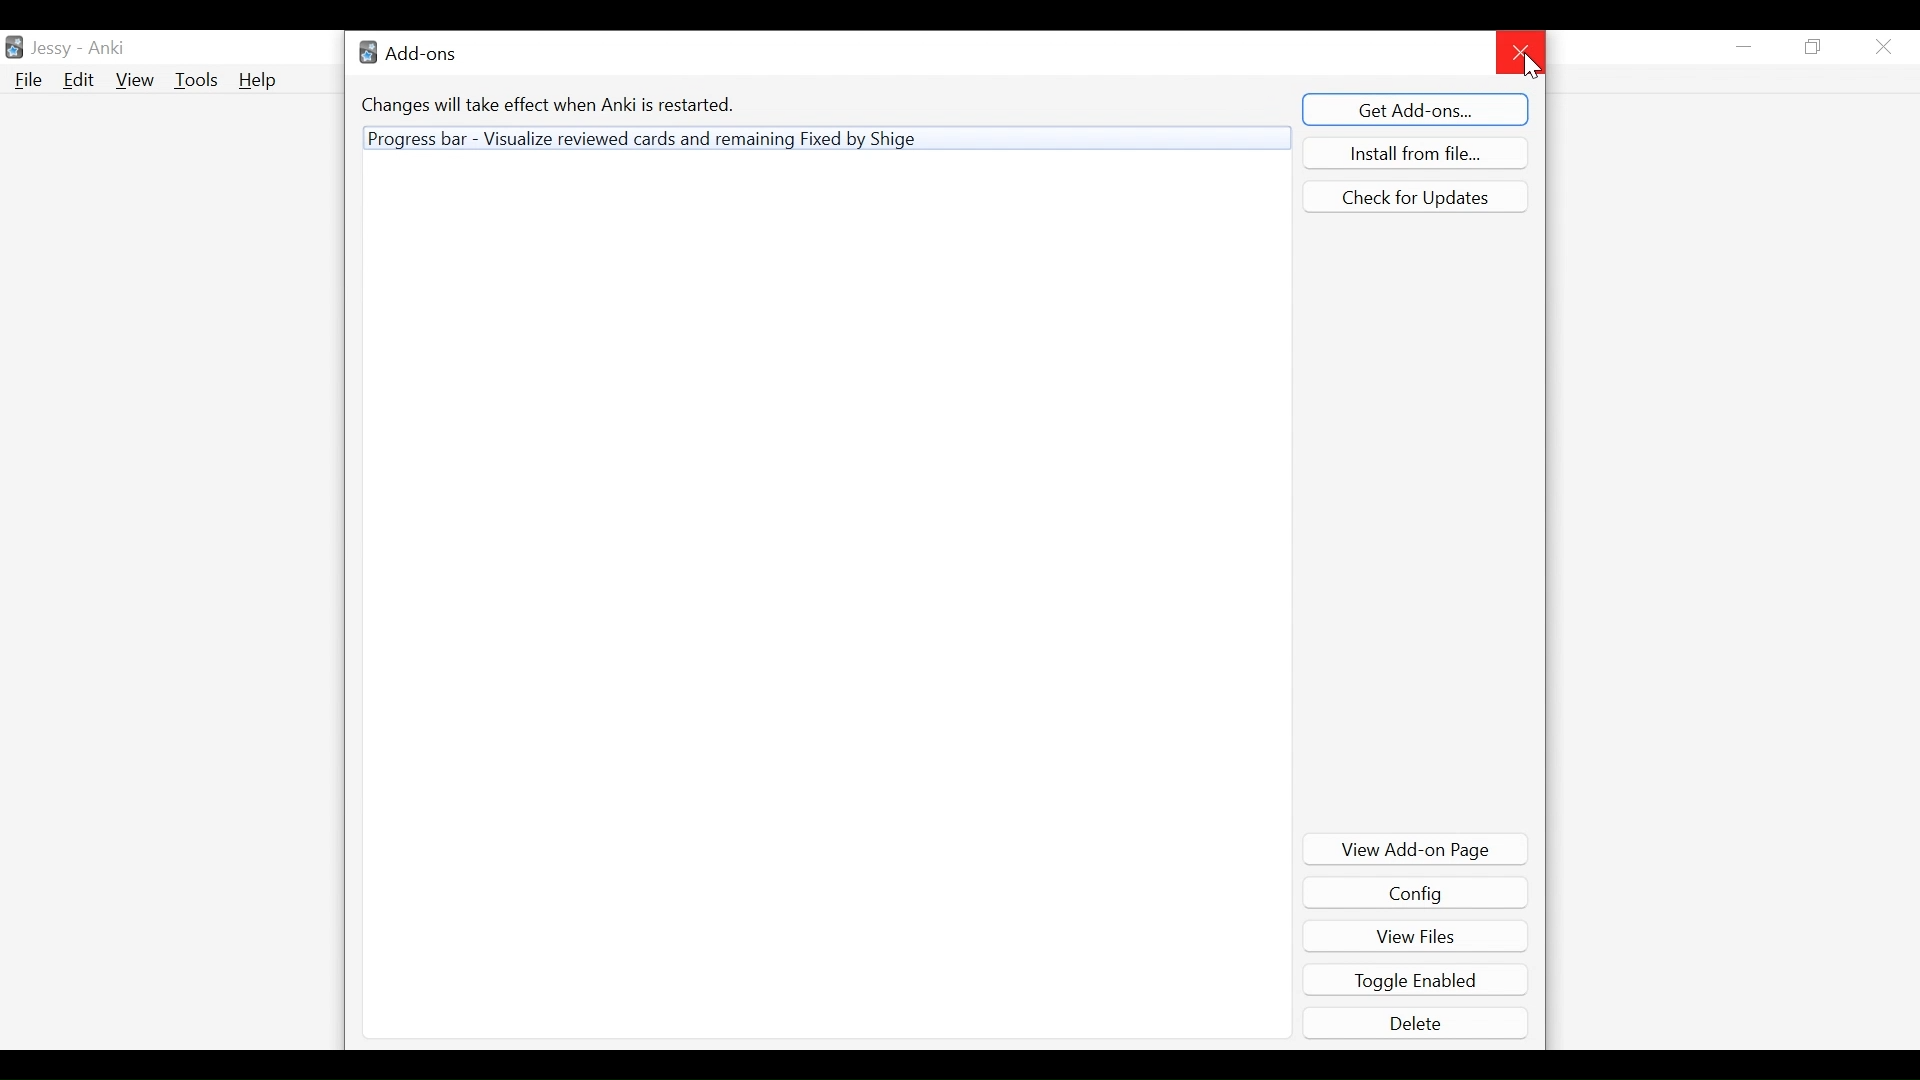 The image size is (1920, 1080). Describe the element at coordinates (1418, 980) in the screenshot. I see `Toggle Enabled` at that location.